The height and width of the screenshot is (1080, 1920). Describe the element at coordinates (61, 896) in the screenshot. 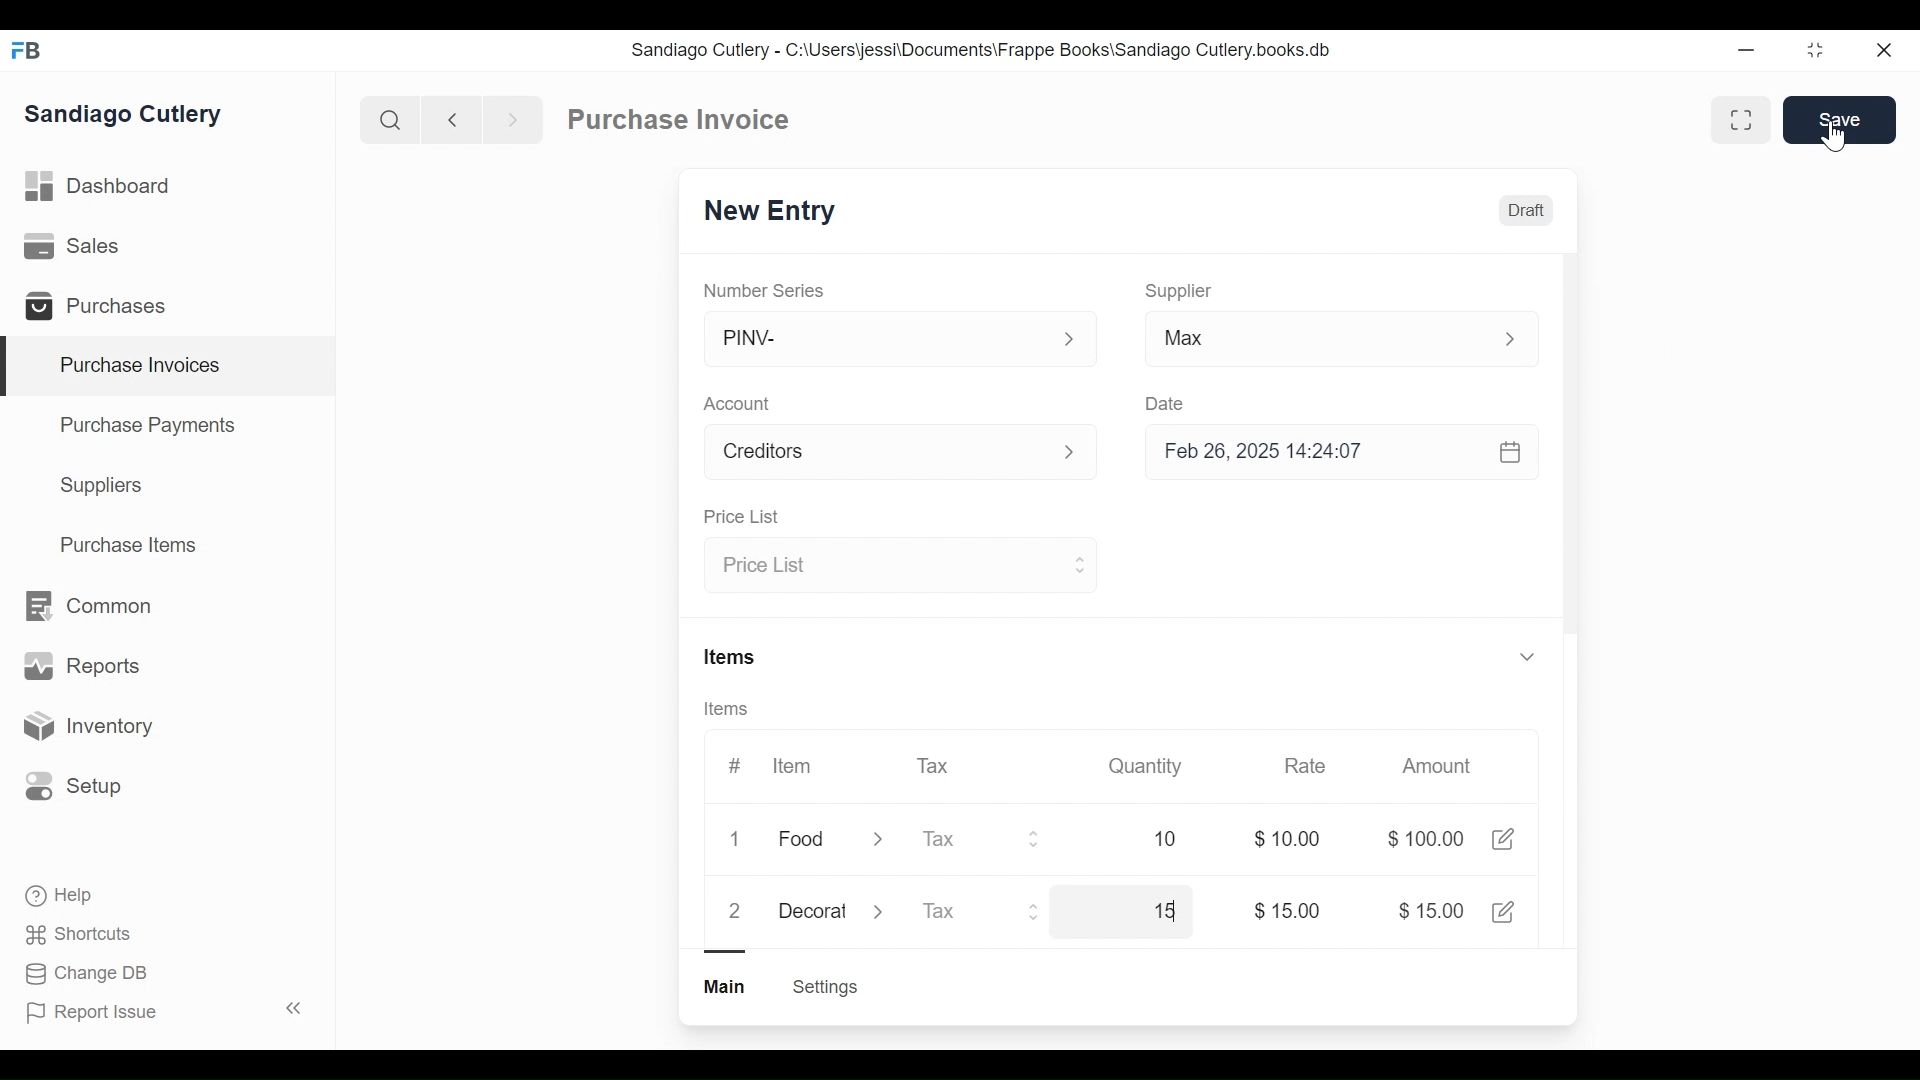

I see `Help` at that location.